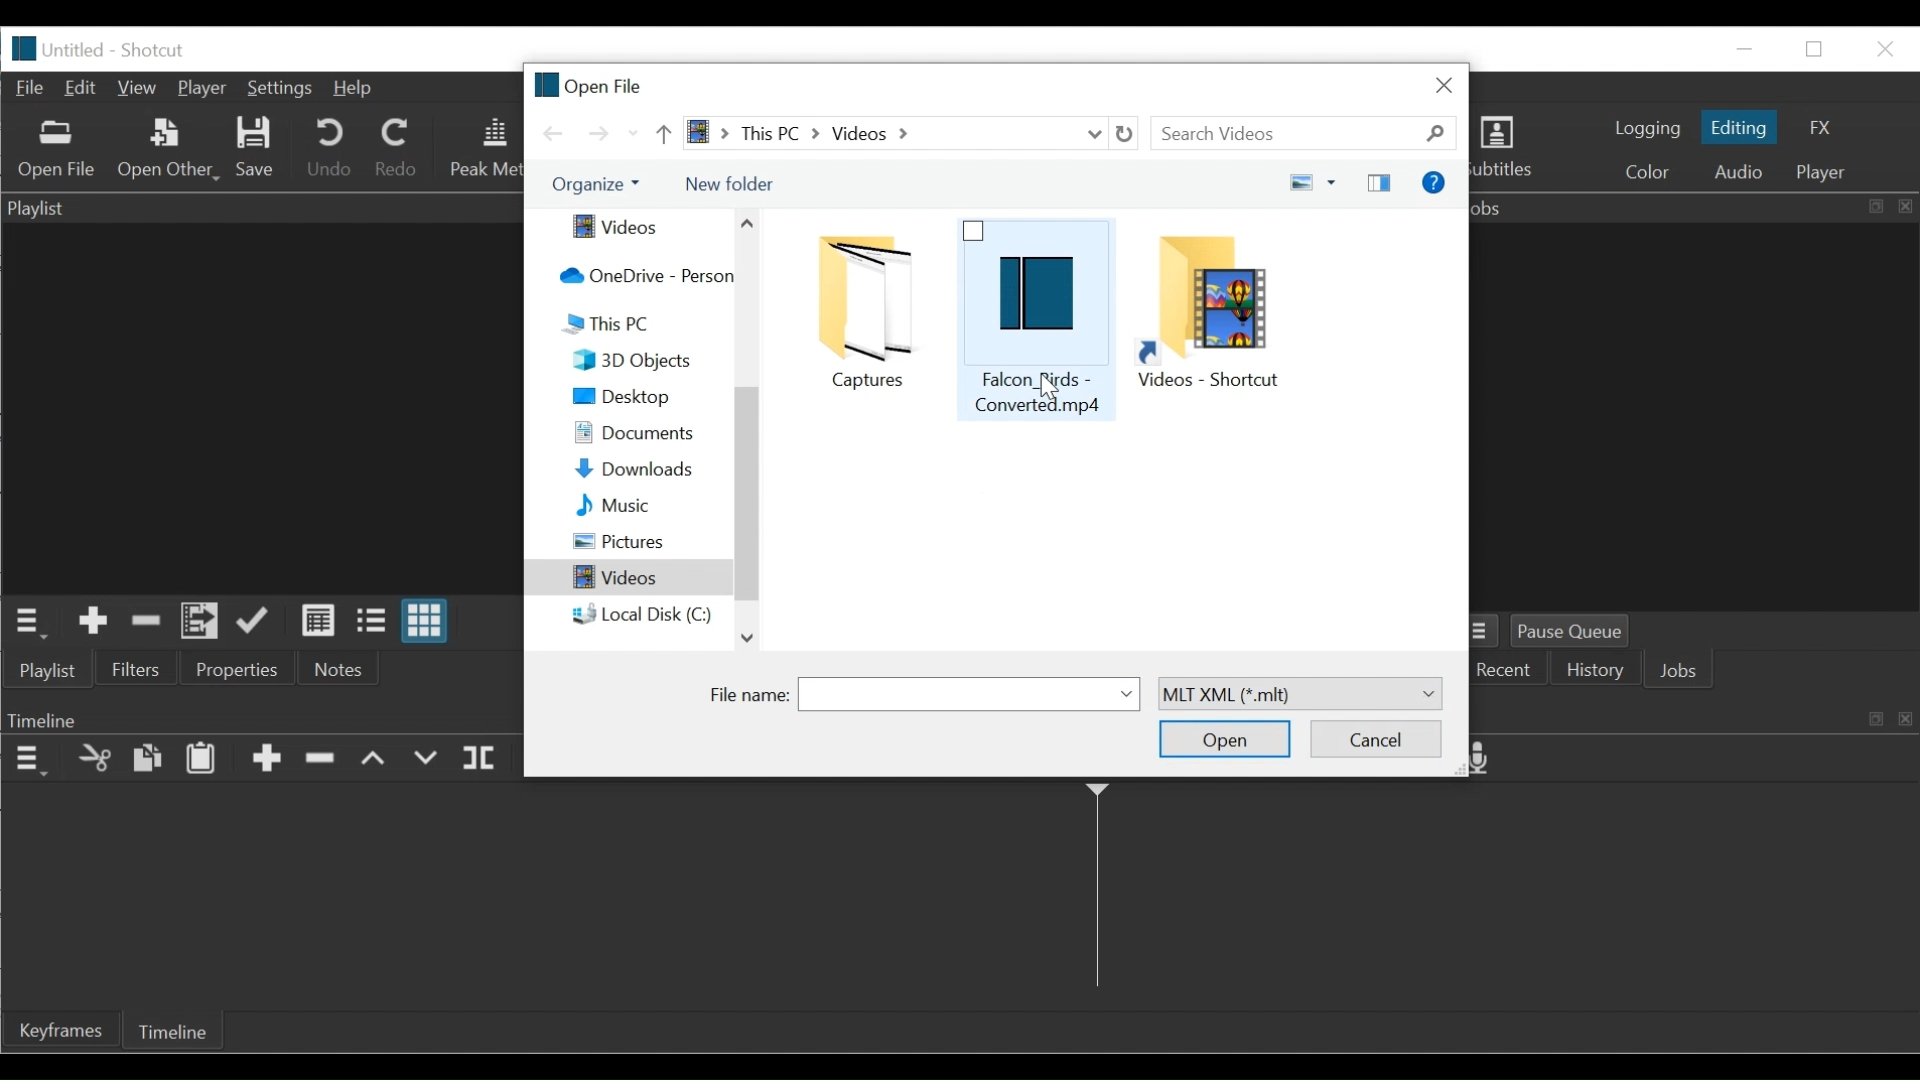 Image resolution: width=1920 pixels, height=1080 pixels. What do you see at coordinates (1215, 312) in the screenshot?
I see `Video Shotcut` at bounding box center [1215, 312].